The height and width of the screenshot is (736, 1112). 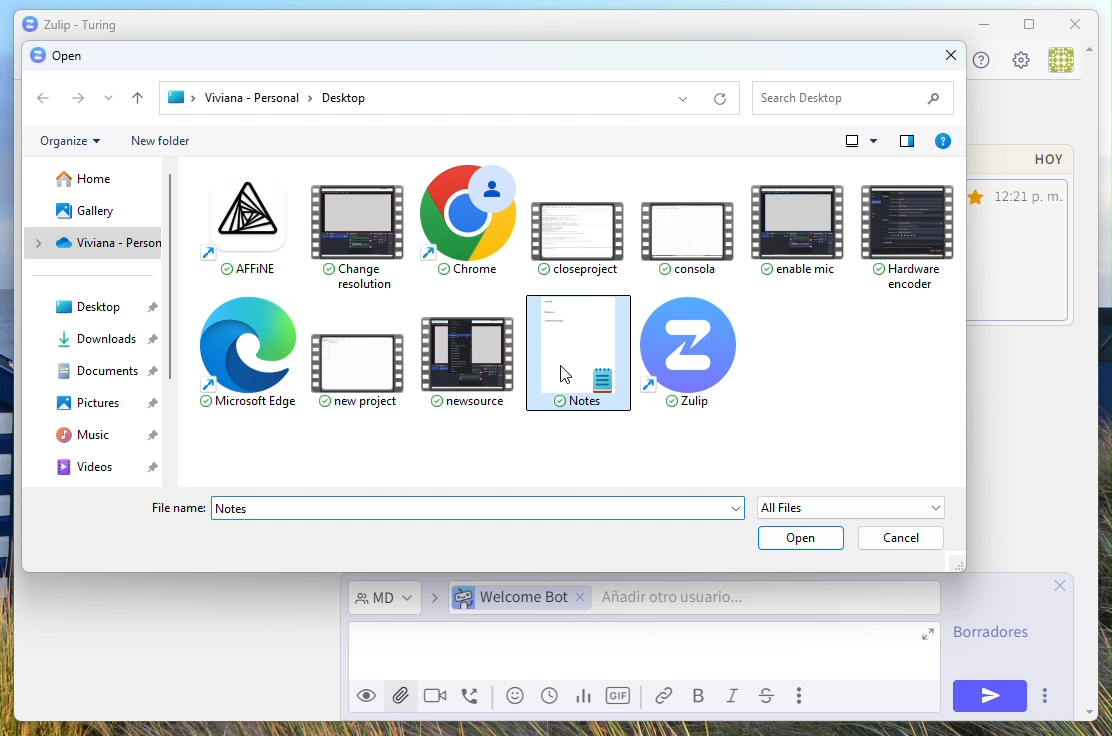 What do you see at coordinates (1020, 62) in the screenshot?
I see `Settings` at bounding box center [1020, 62].